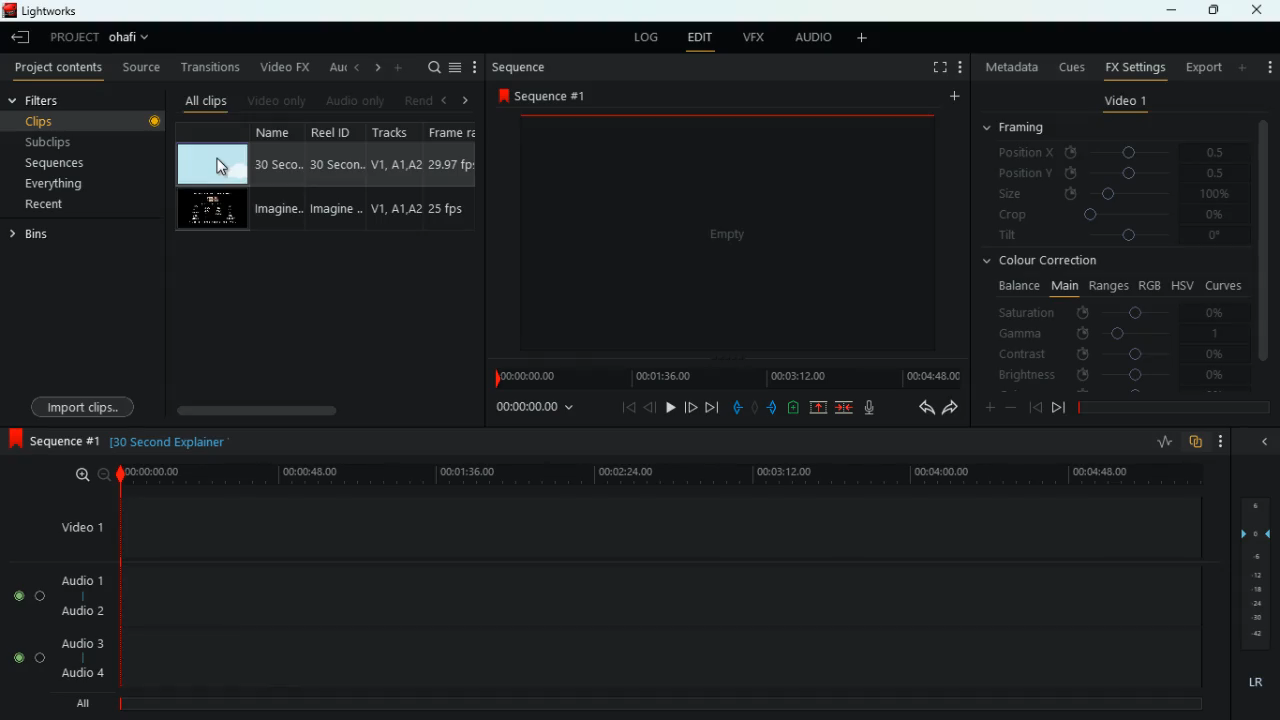 This screenshot has width=1280, height=720. I want to click on video only, so click(277, 102).